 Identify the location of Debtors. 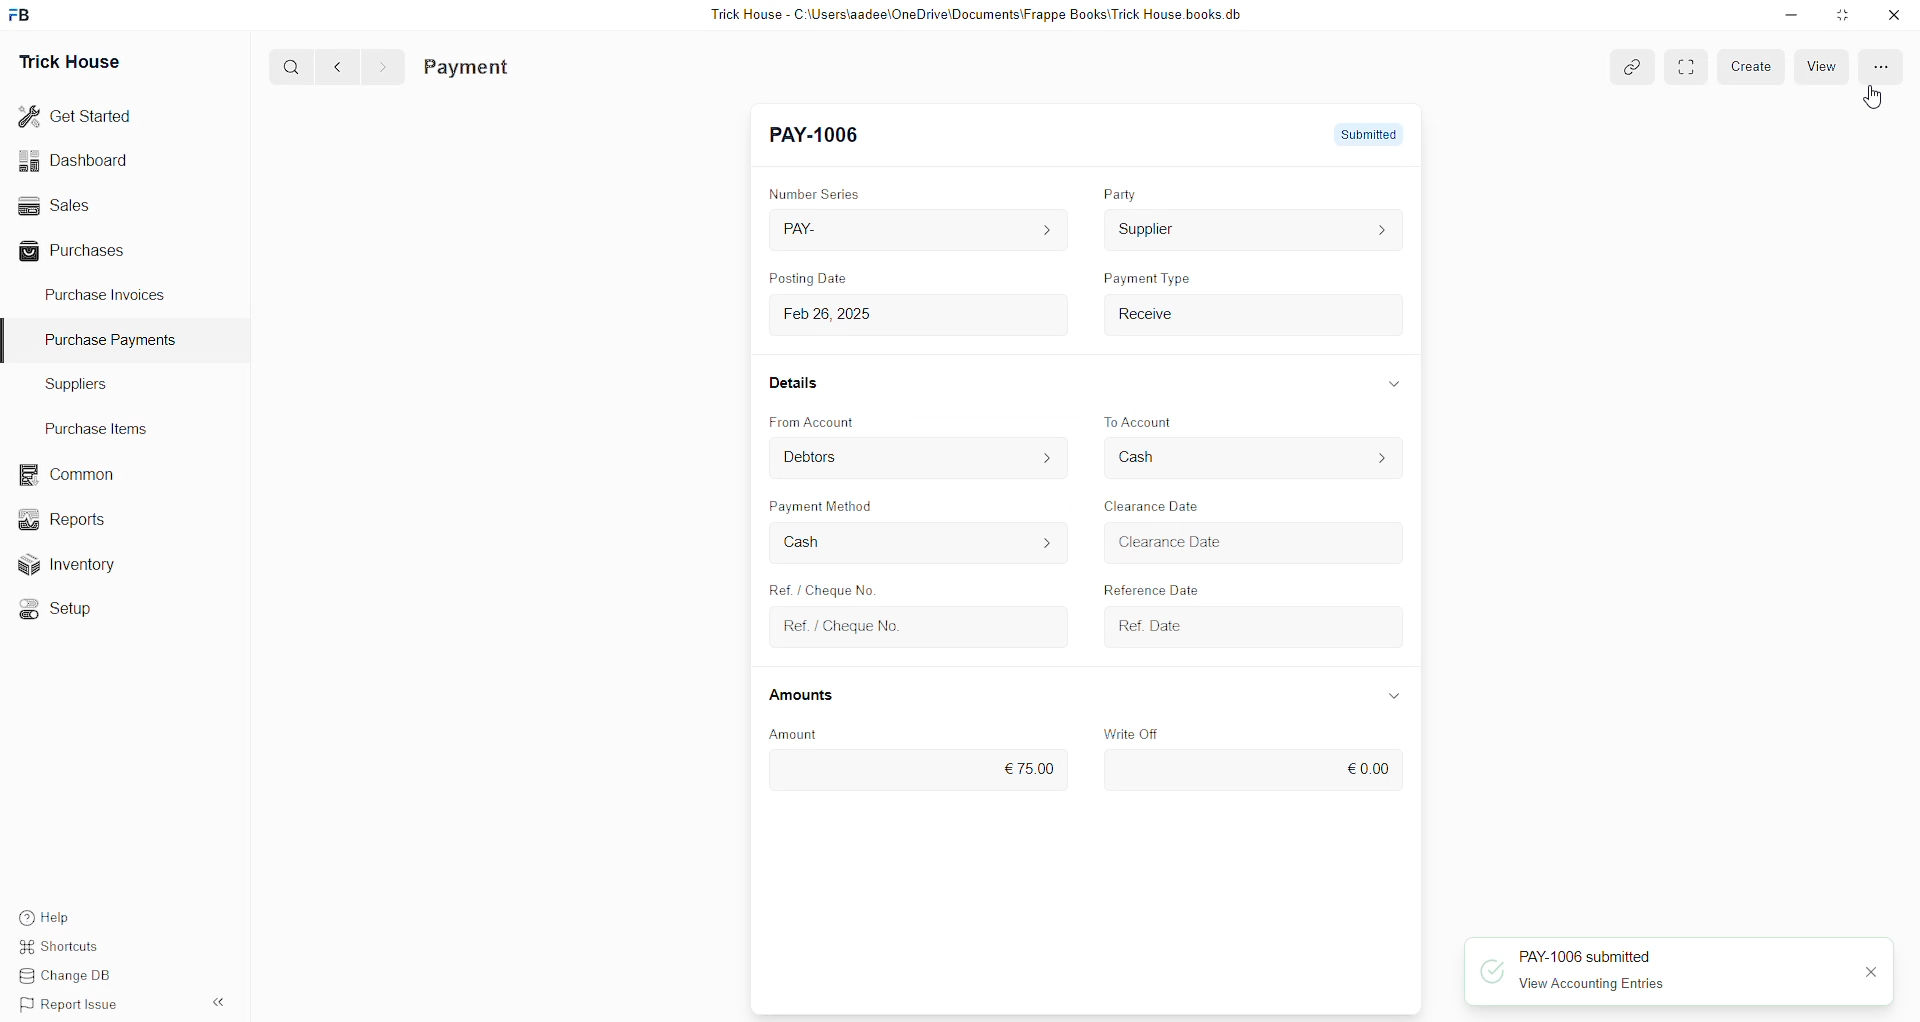
(918, 457).